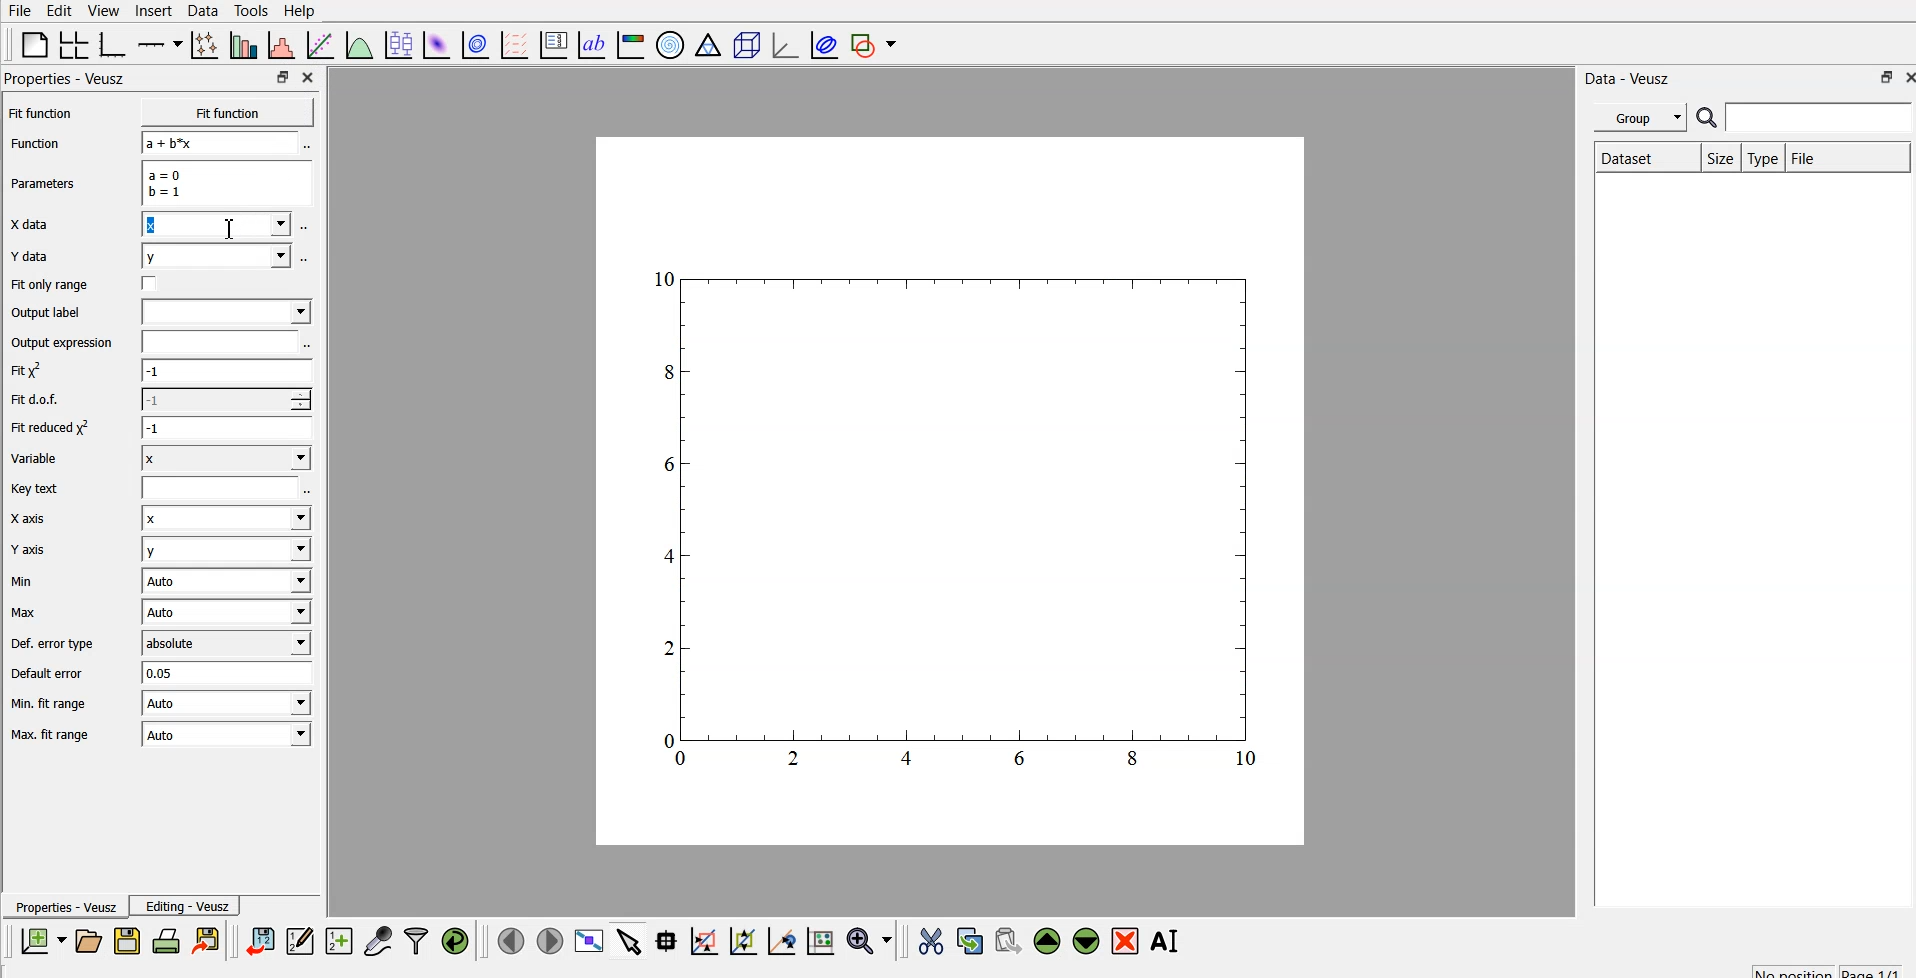  I want to click on Auto, so click(229, 614).